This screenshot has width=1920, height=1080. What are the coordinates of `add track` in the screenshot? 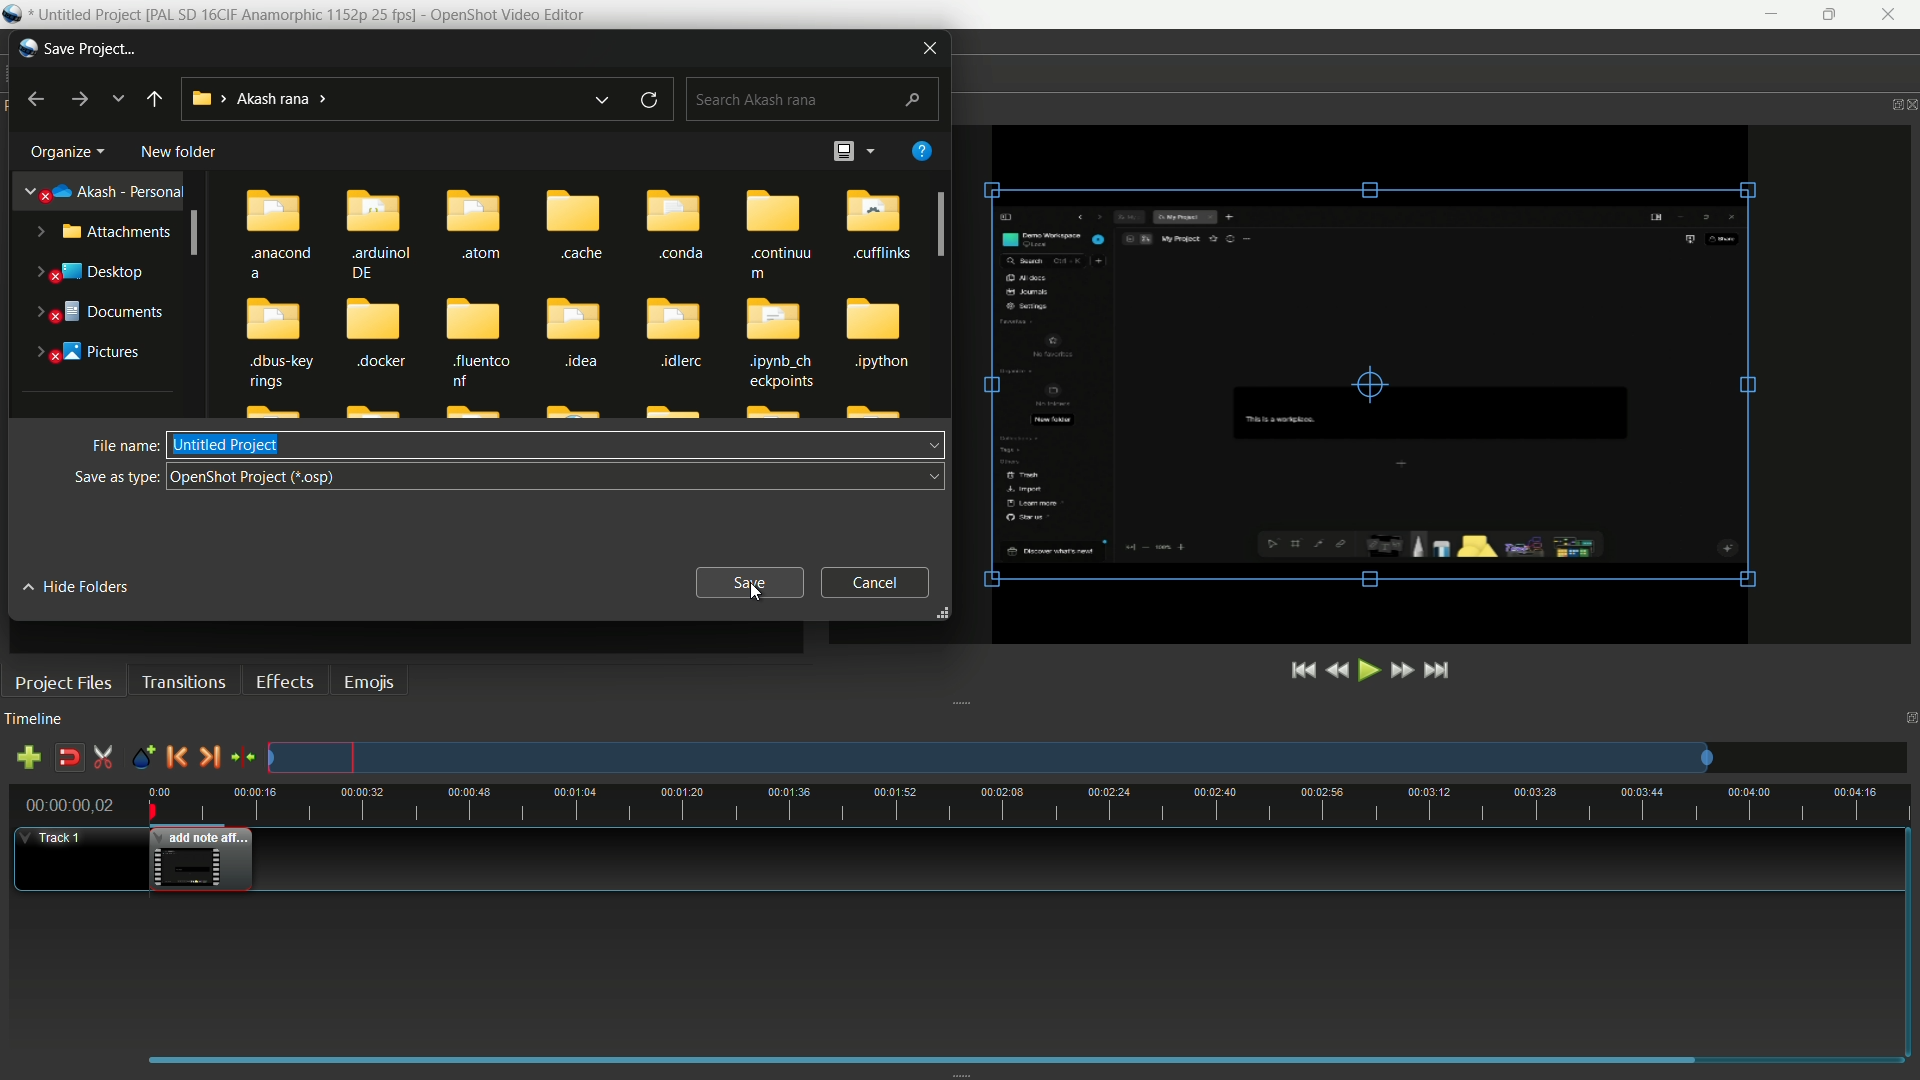 It's located at (29, 758).